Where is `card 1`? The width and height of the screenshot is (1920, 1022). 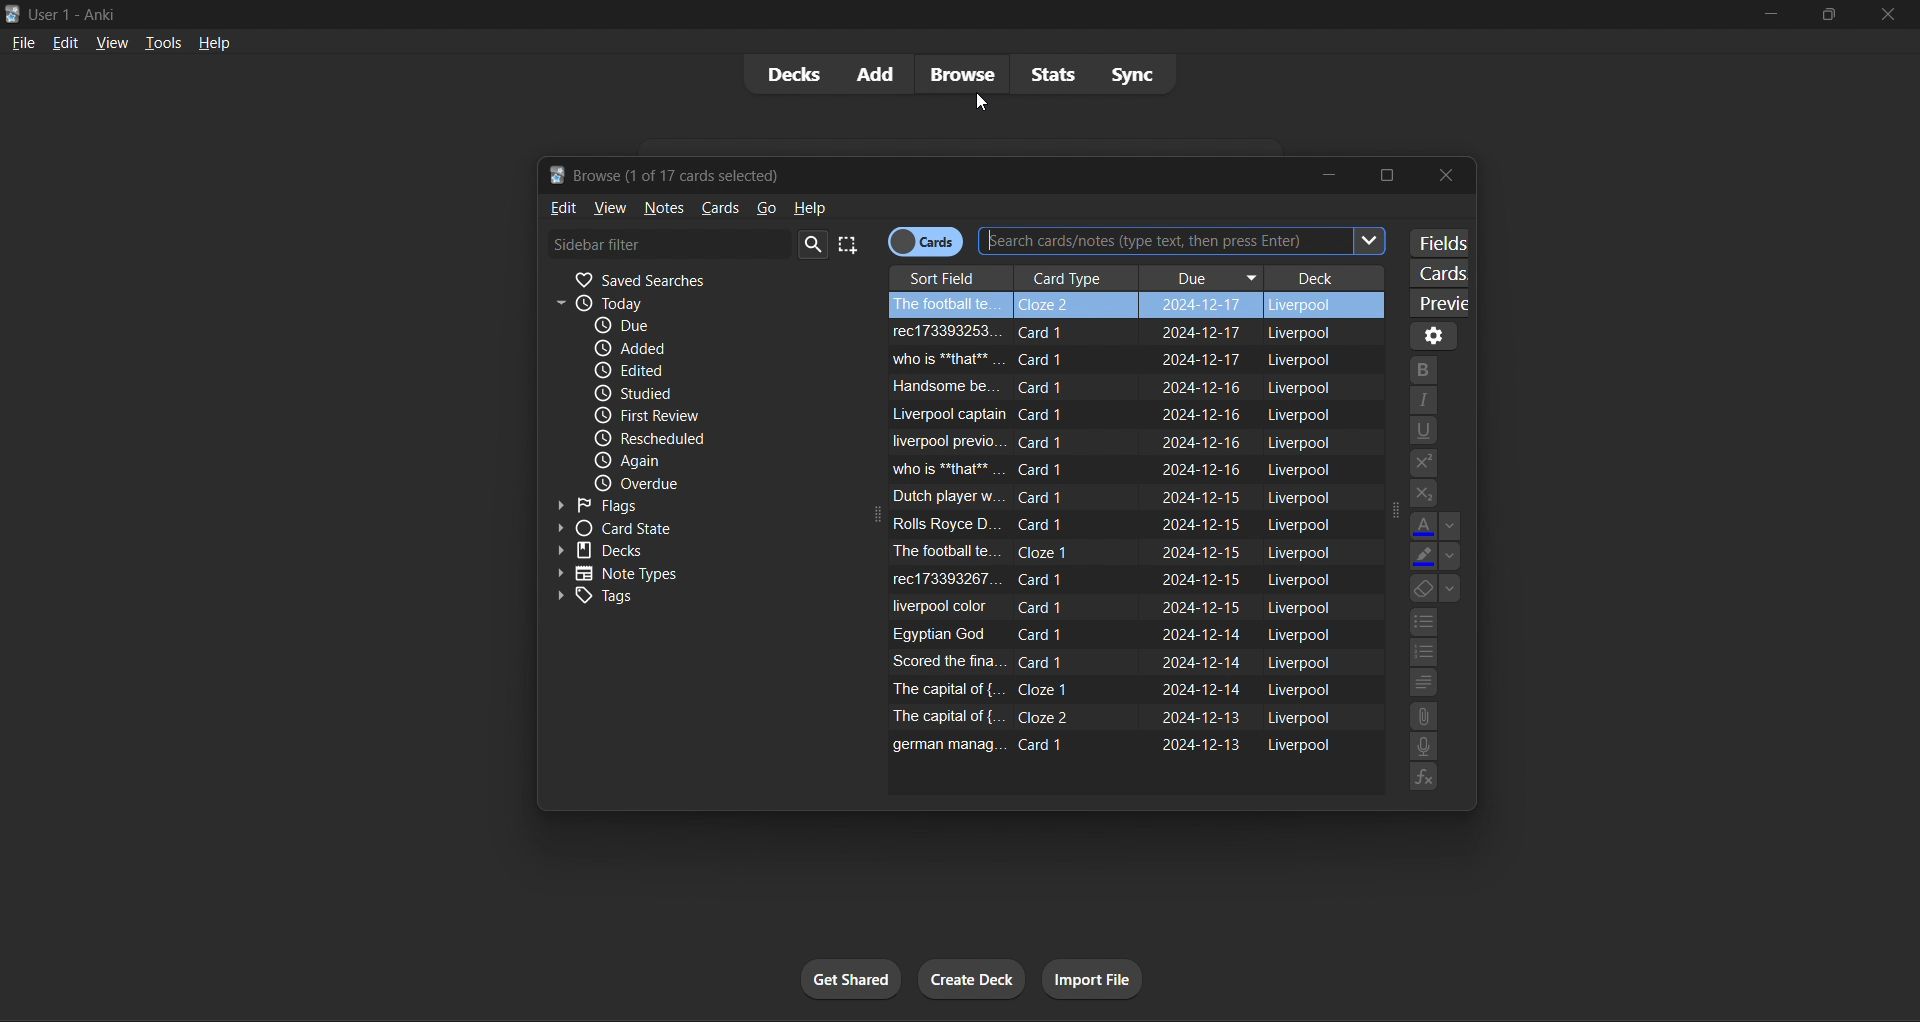
card 1 is located at coordinates (1055, 663).